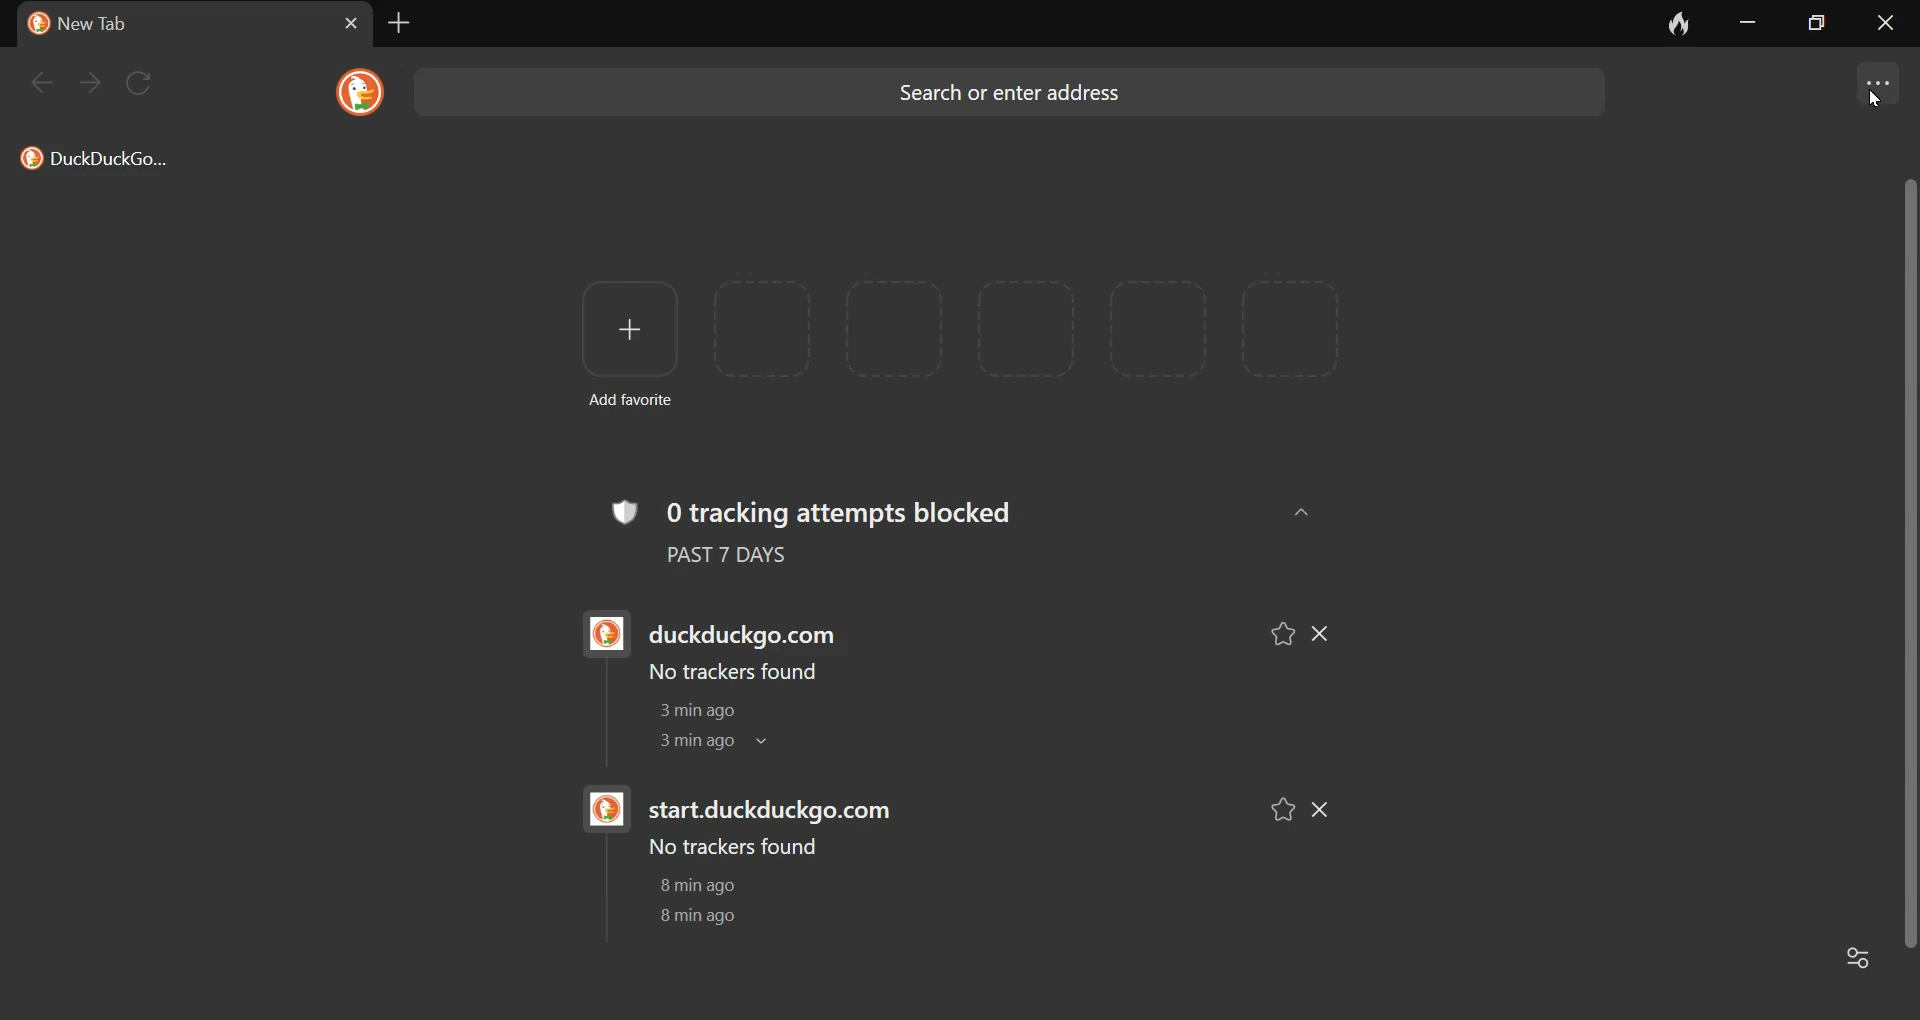  What do you see at coordinates (734, 847) in the screenshot?
I see `No trackers found` at bounding box center [734, 847].